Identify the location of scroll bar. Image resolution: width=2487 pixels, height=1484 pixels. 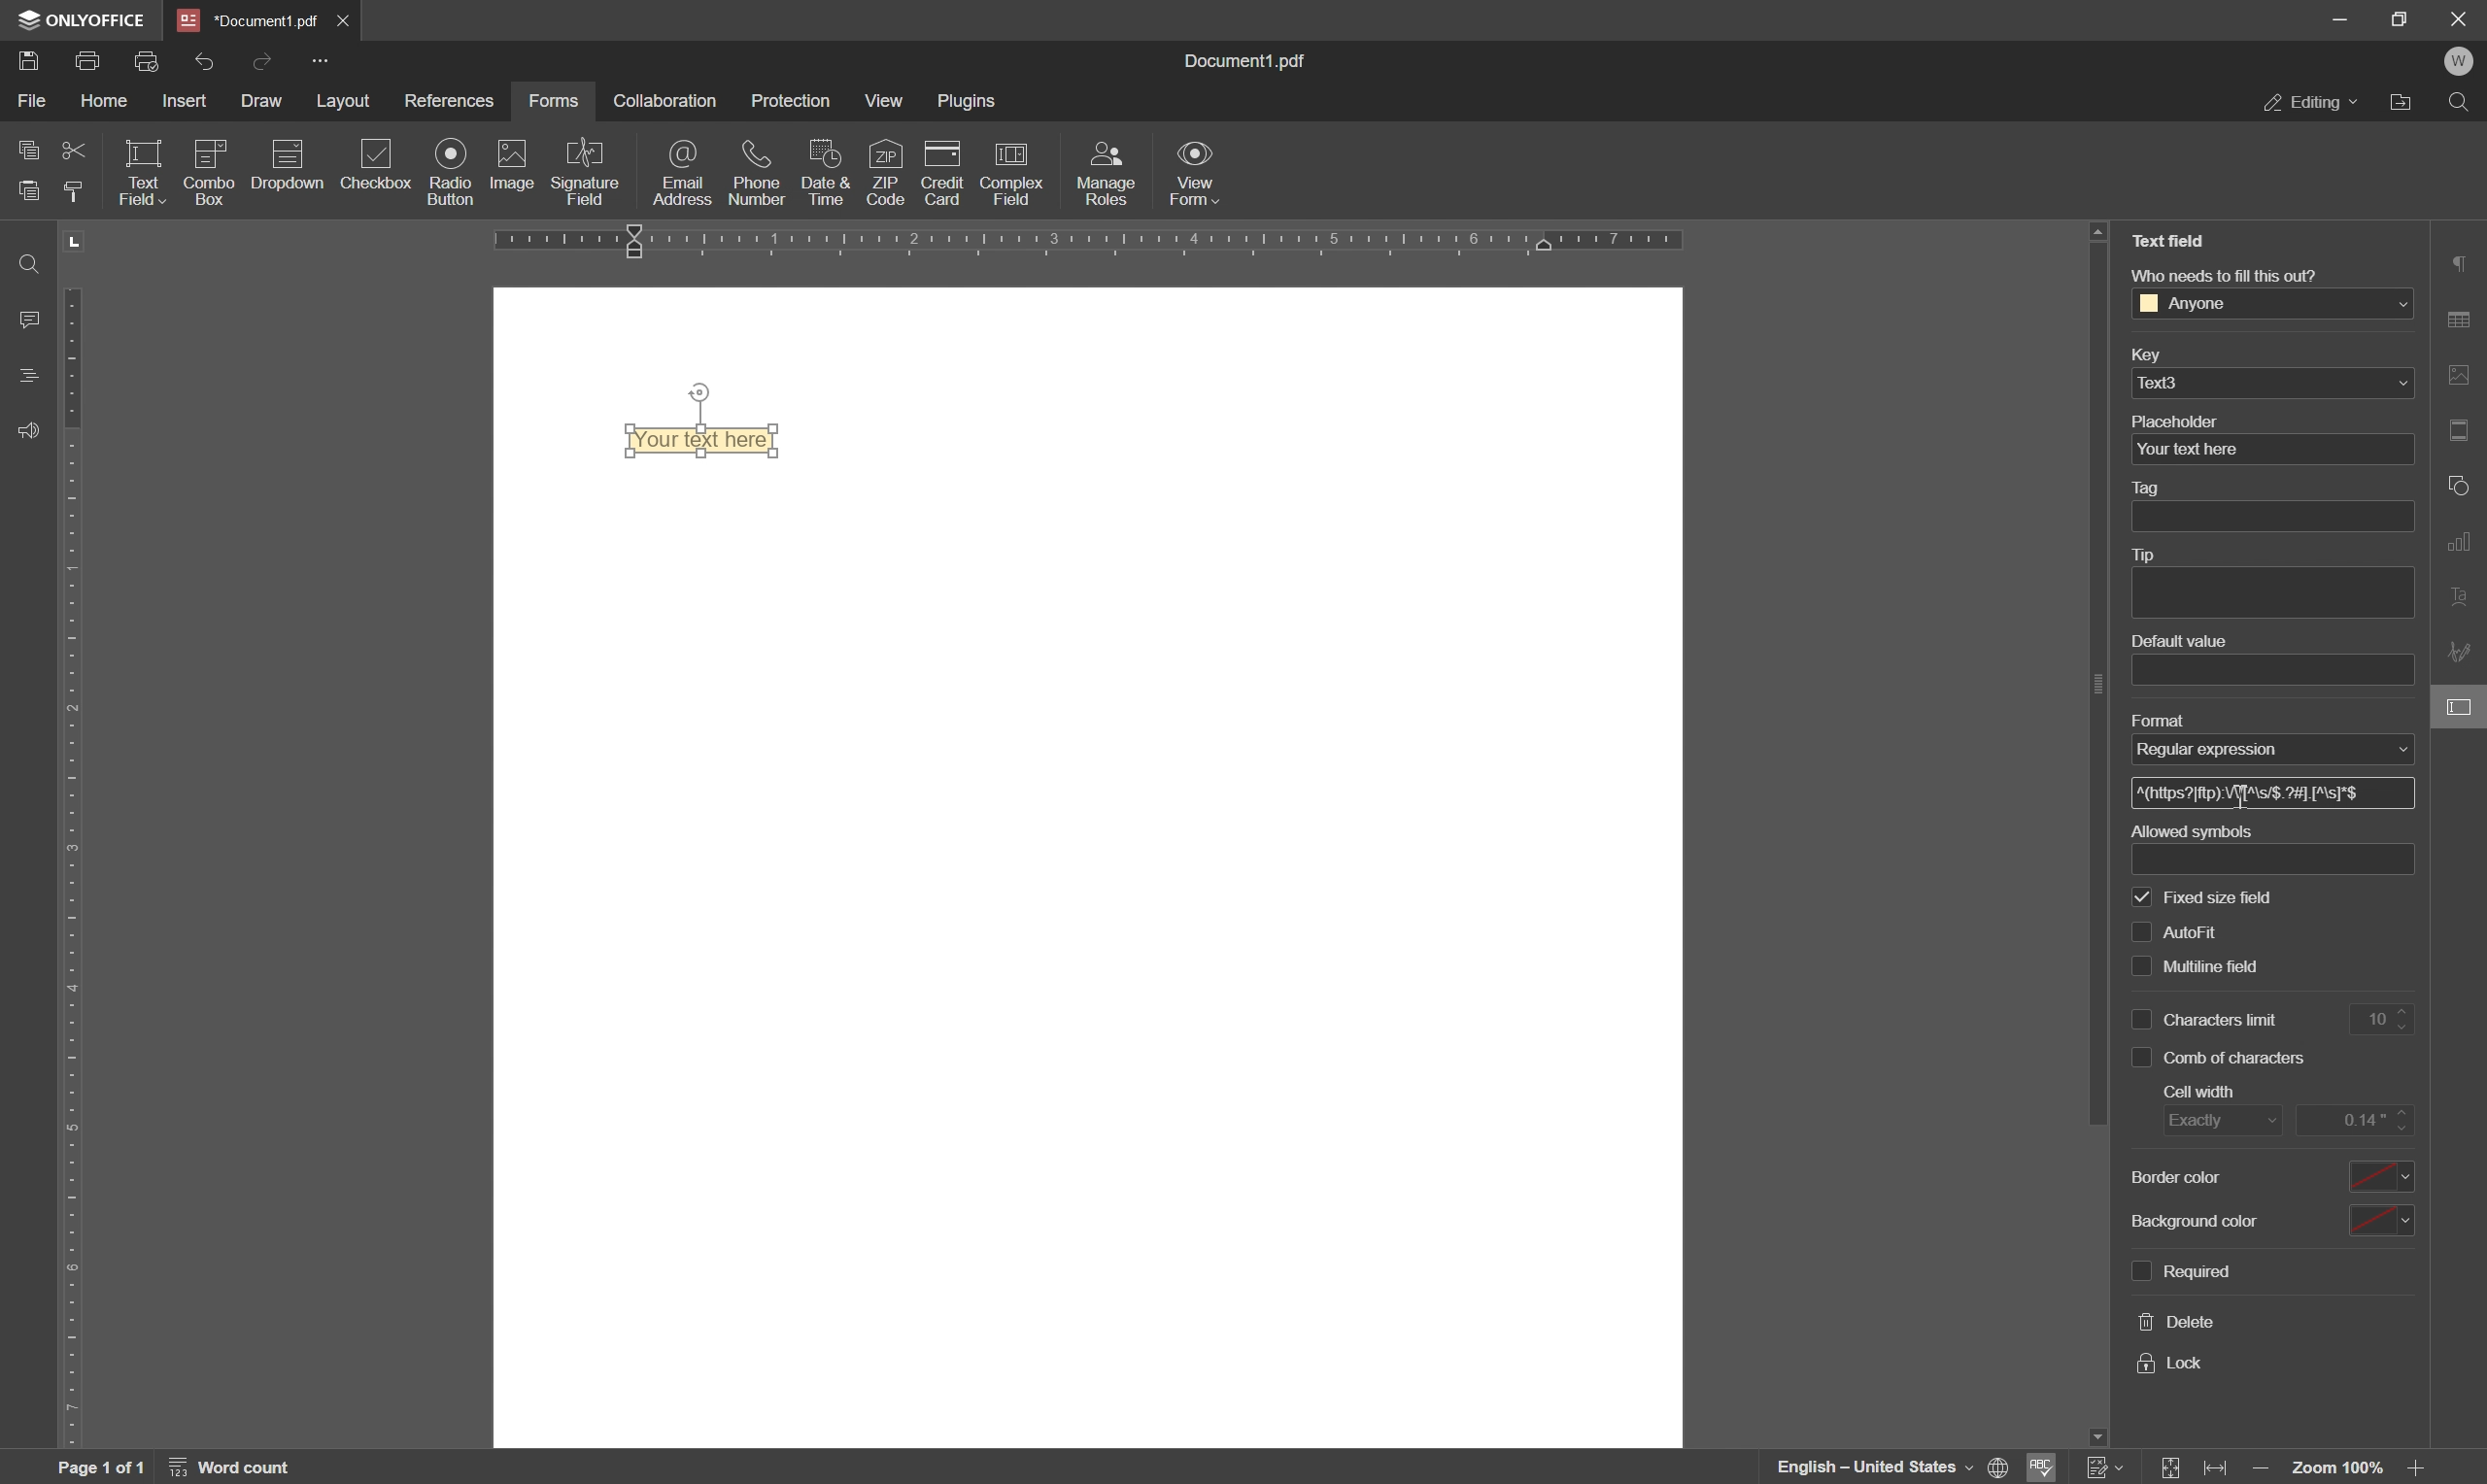
(2089, 692).